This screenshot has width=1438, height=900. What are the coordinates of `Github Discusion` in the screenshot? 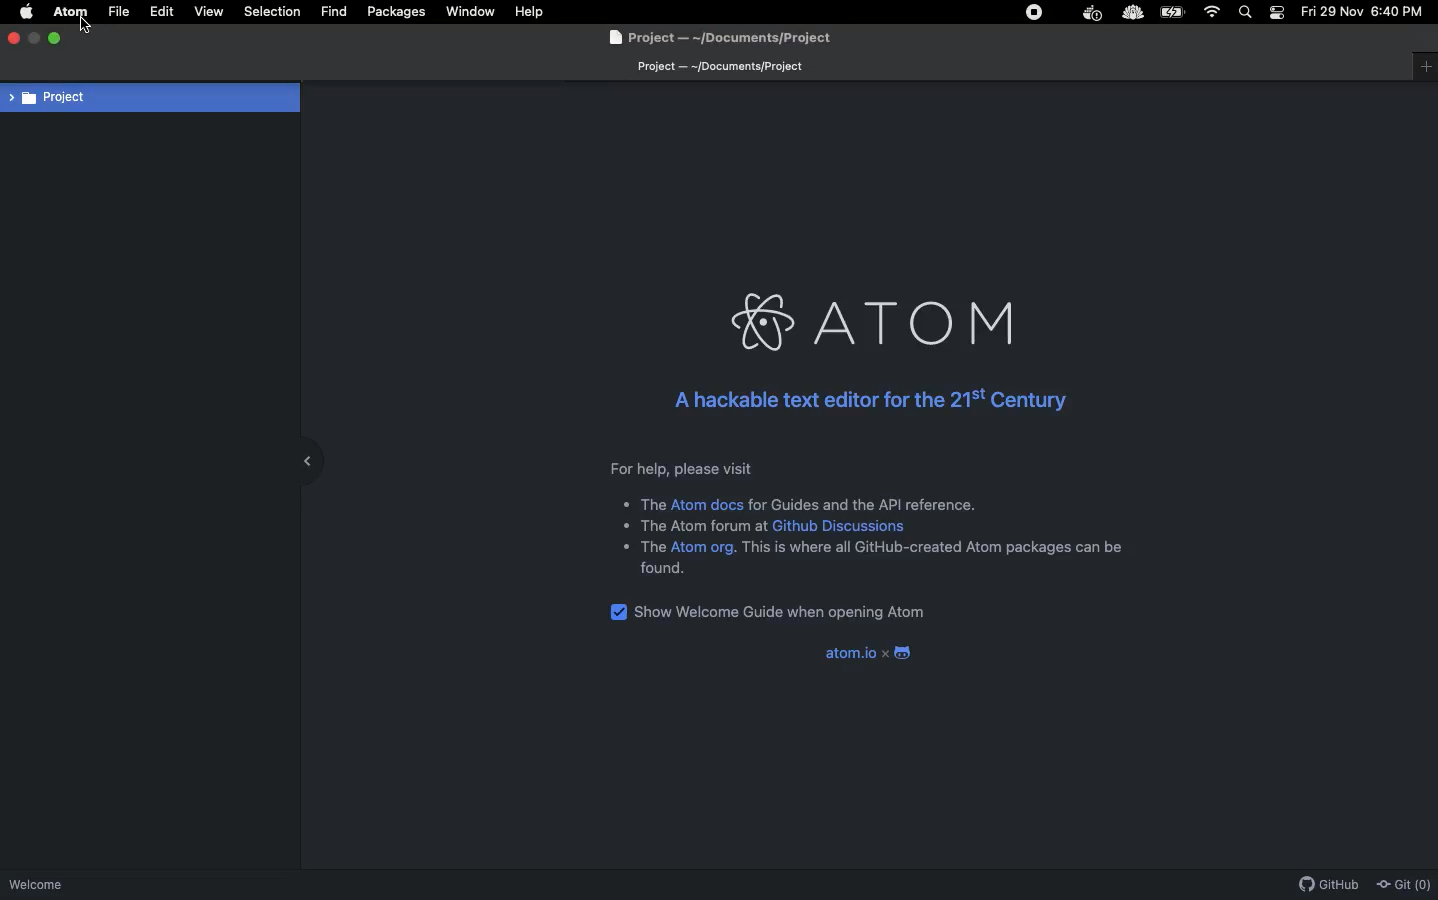 It's located at (839, 525).